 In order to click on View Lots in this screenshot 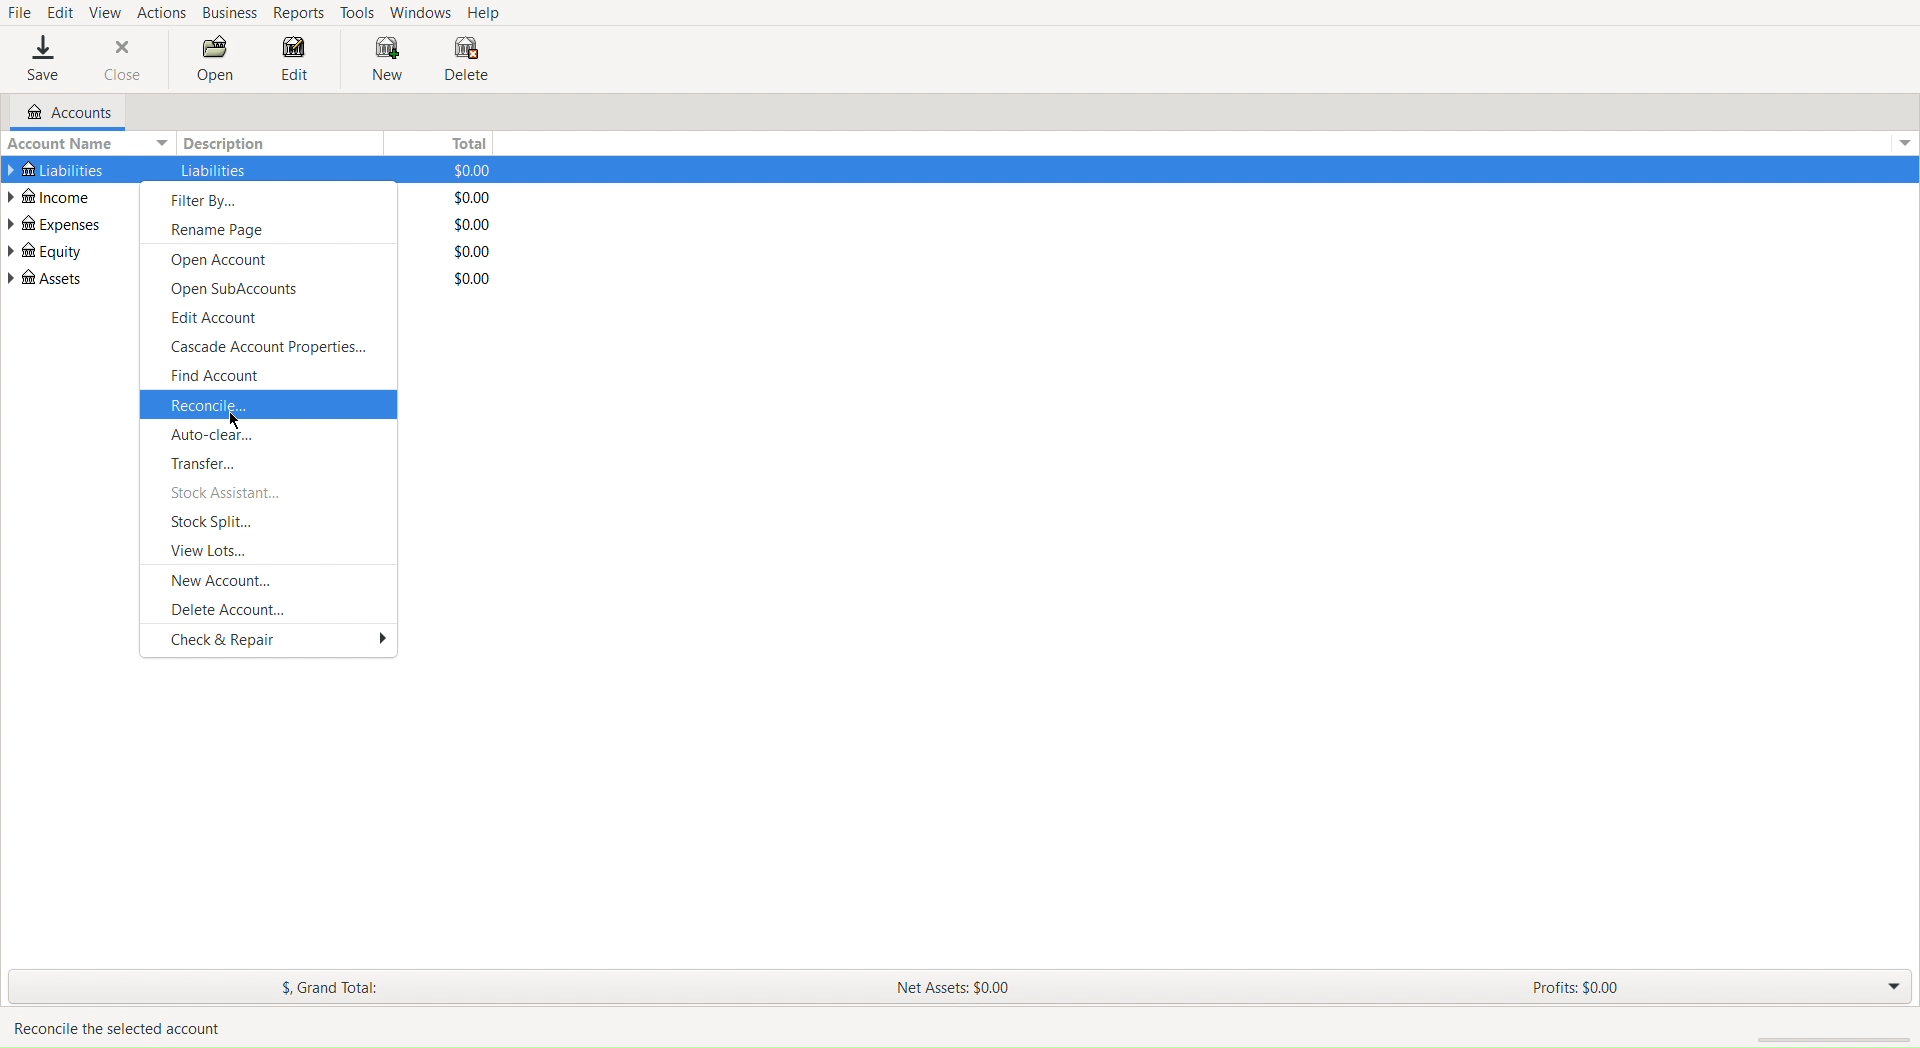, I will do `click(272, 554)`.